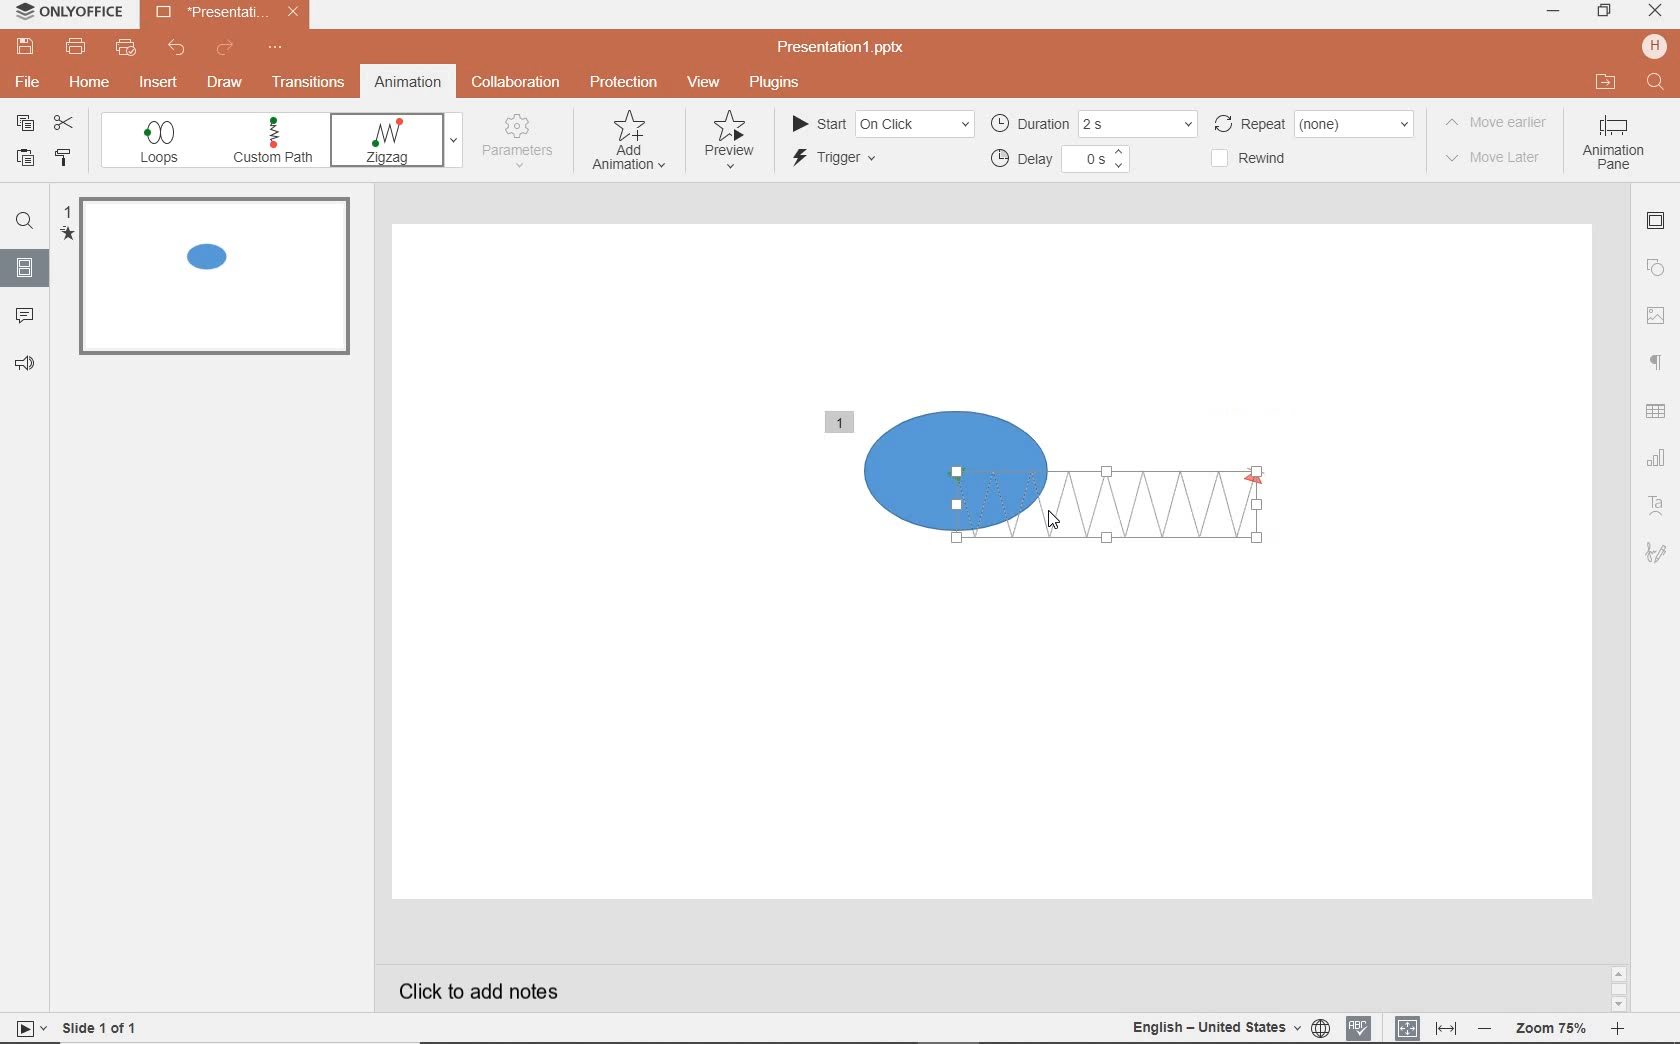 The height and width of the screenshot is (1044, 1680). I want to click on PASTE, so click(24, 160).